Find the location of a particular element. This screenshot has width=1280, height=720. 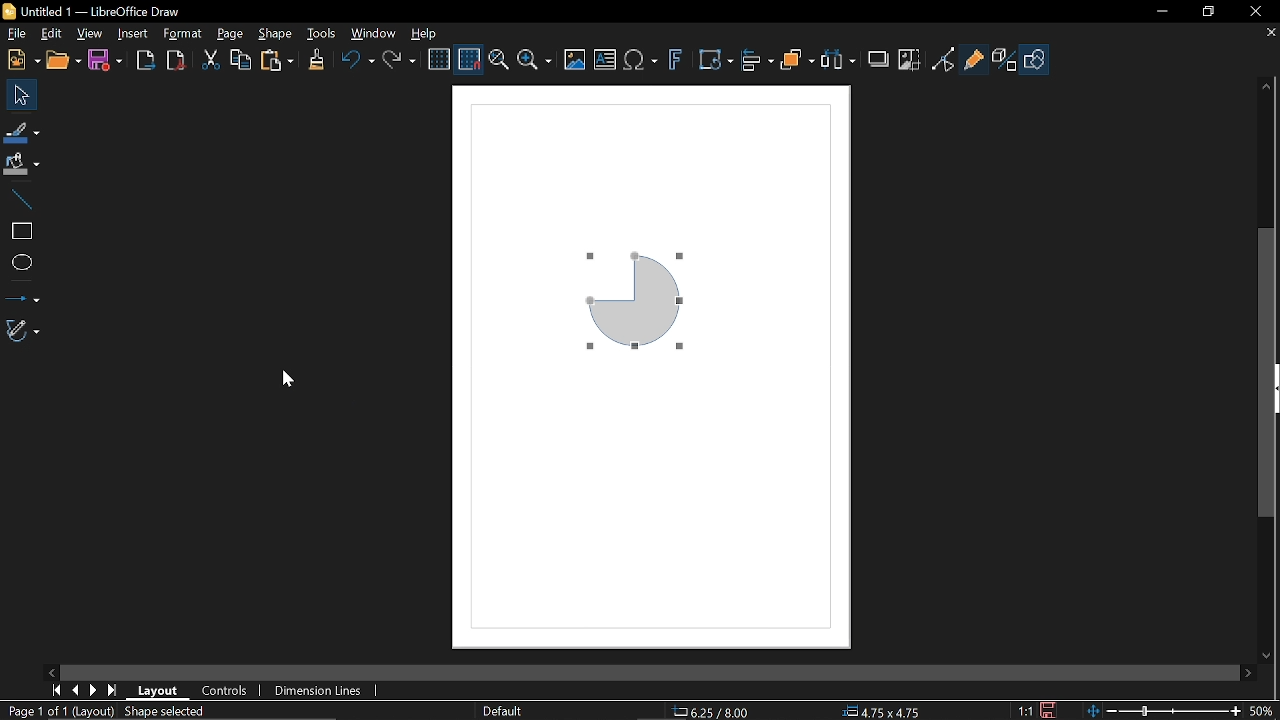

Previous page is located at coordinates (75, 689).